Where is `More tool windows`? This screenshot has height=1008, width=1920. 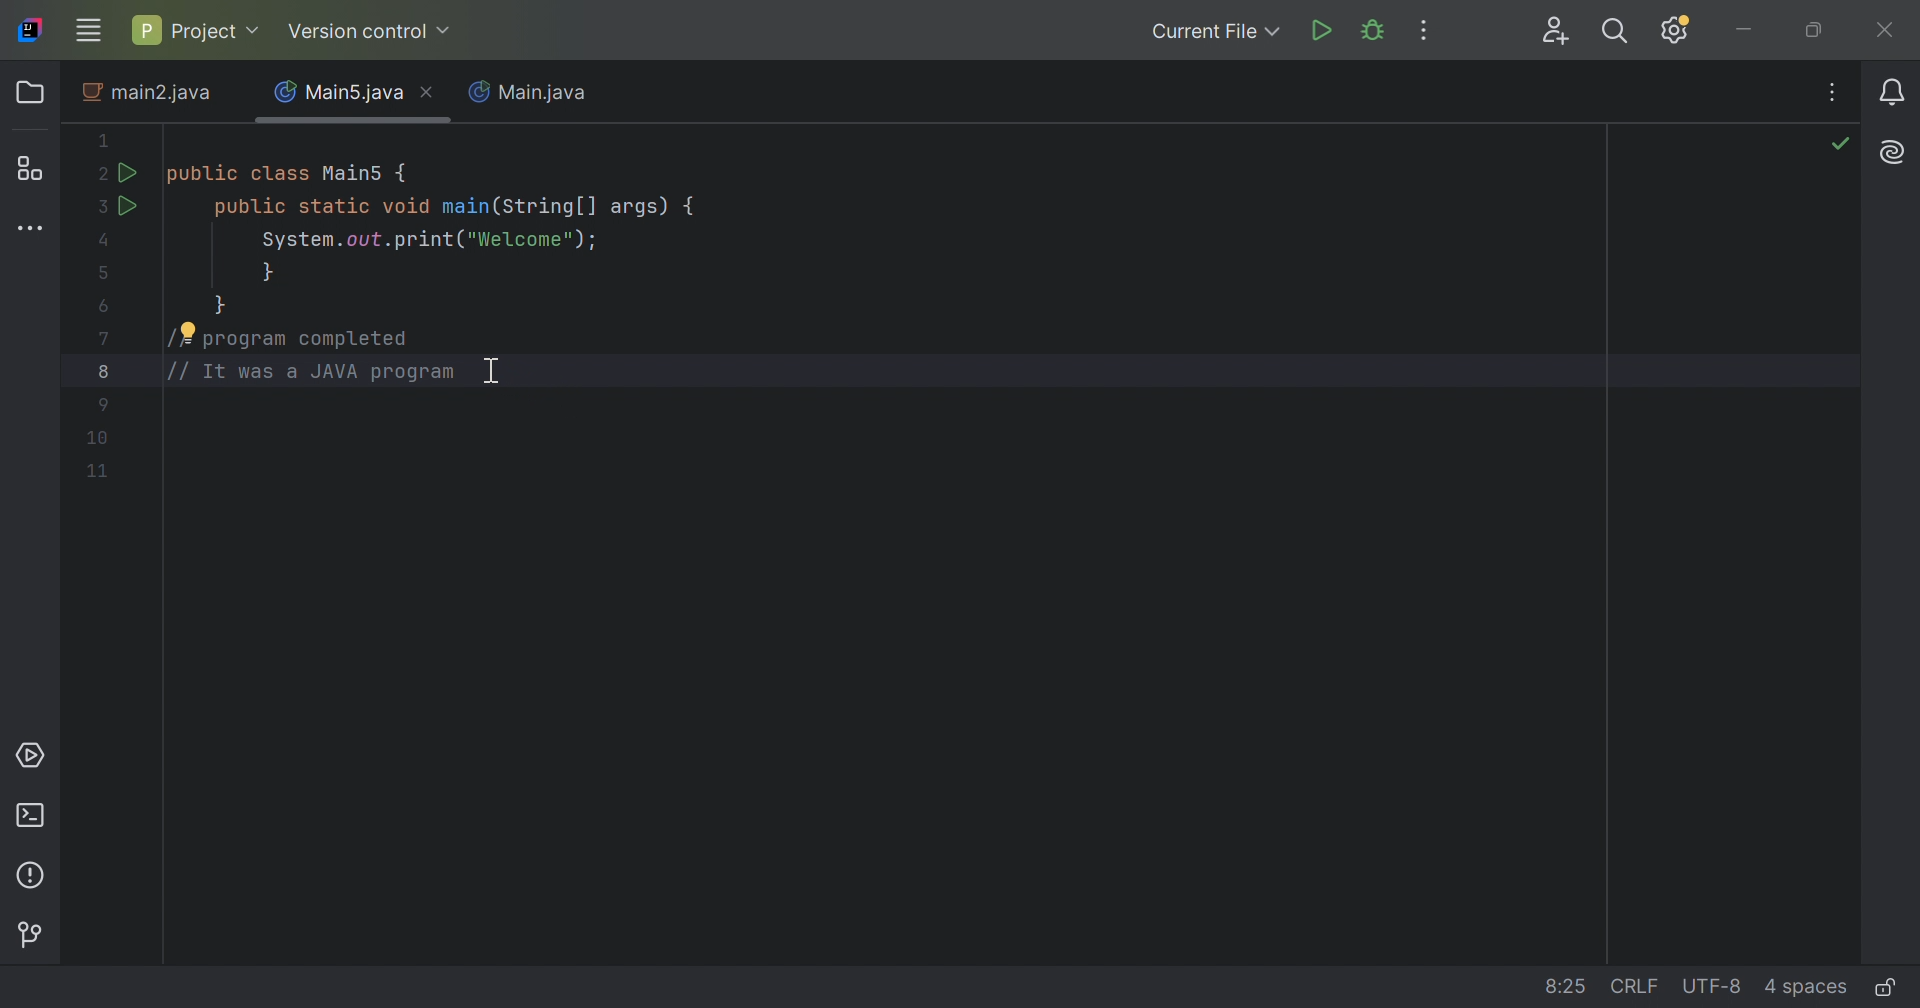
More tool windows is located at coordinates (29, 230).